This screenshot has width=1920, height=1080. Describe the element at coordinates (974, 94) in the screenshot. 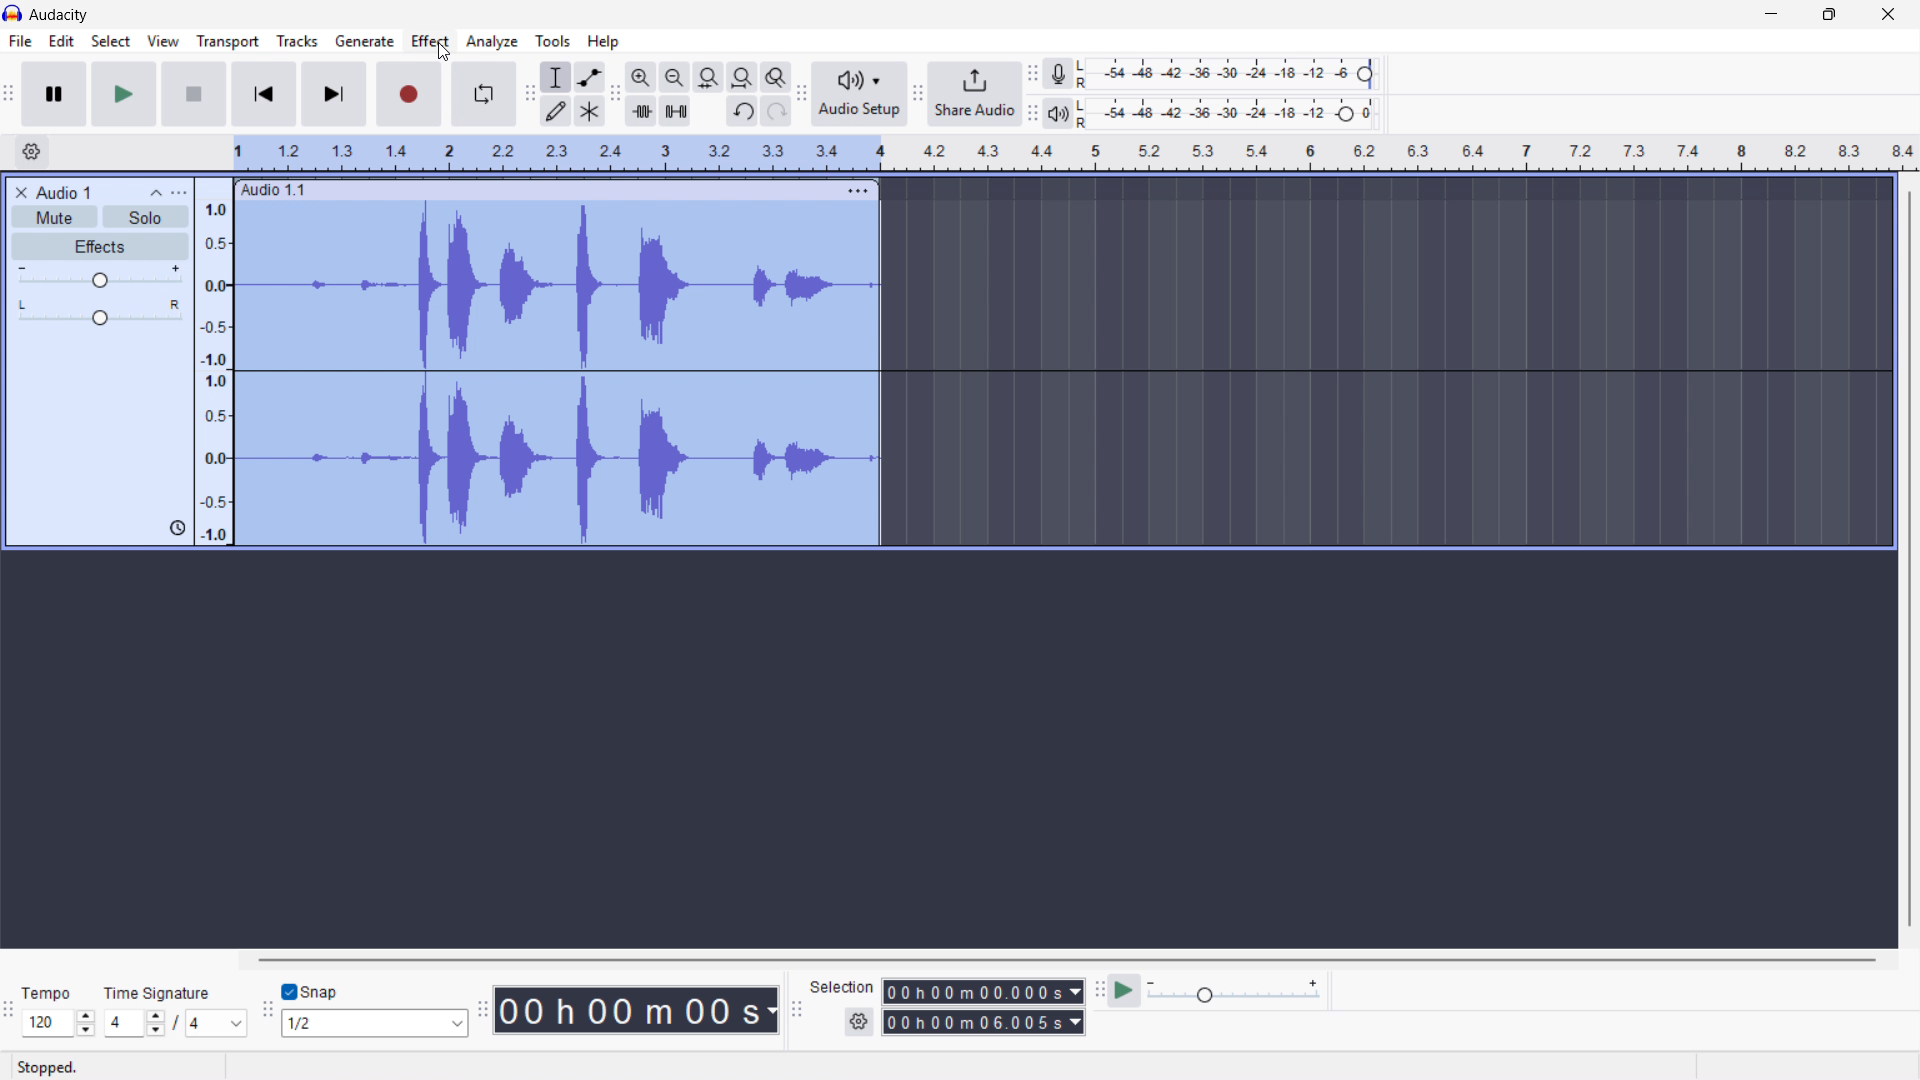

I see `Share audio` at that location.